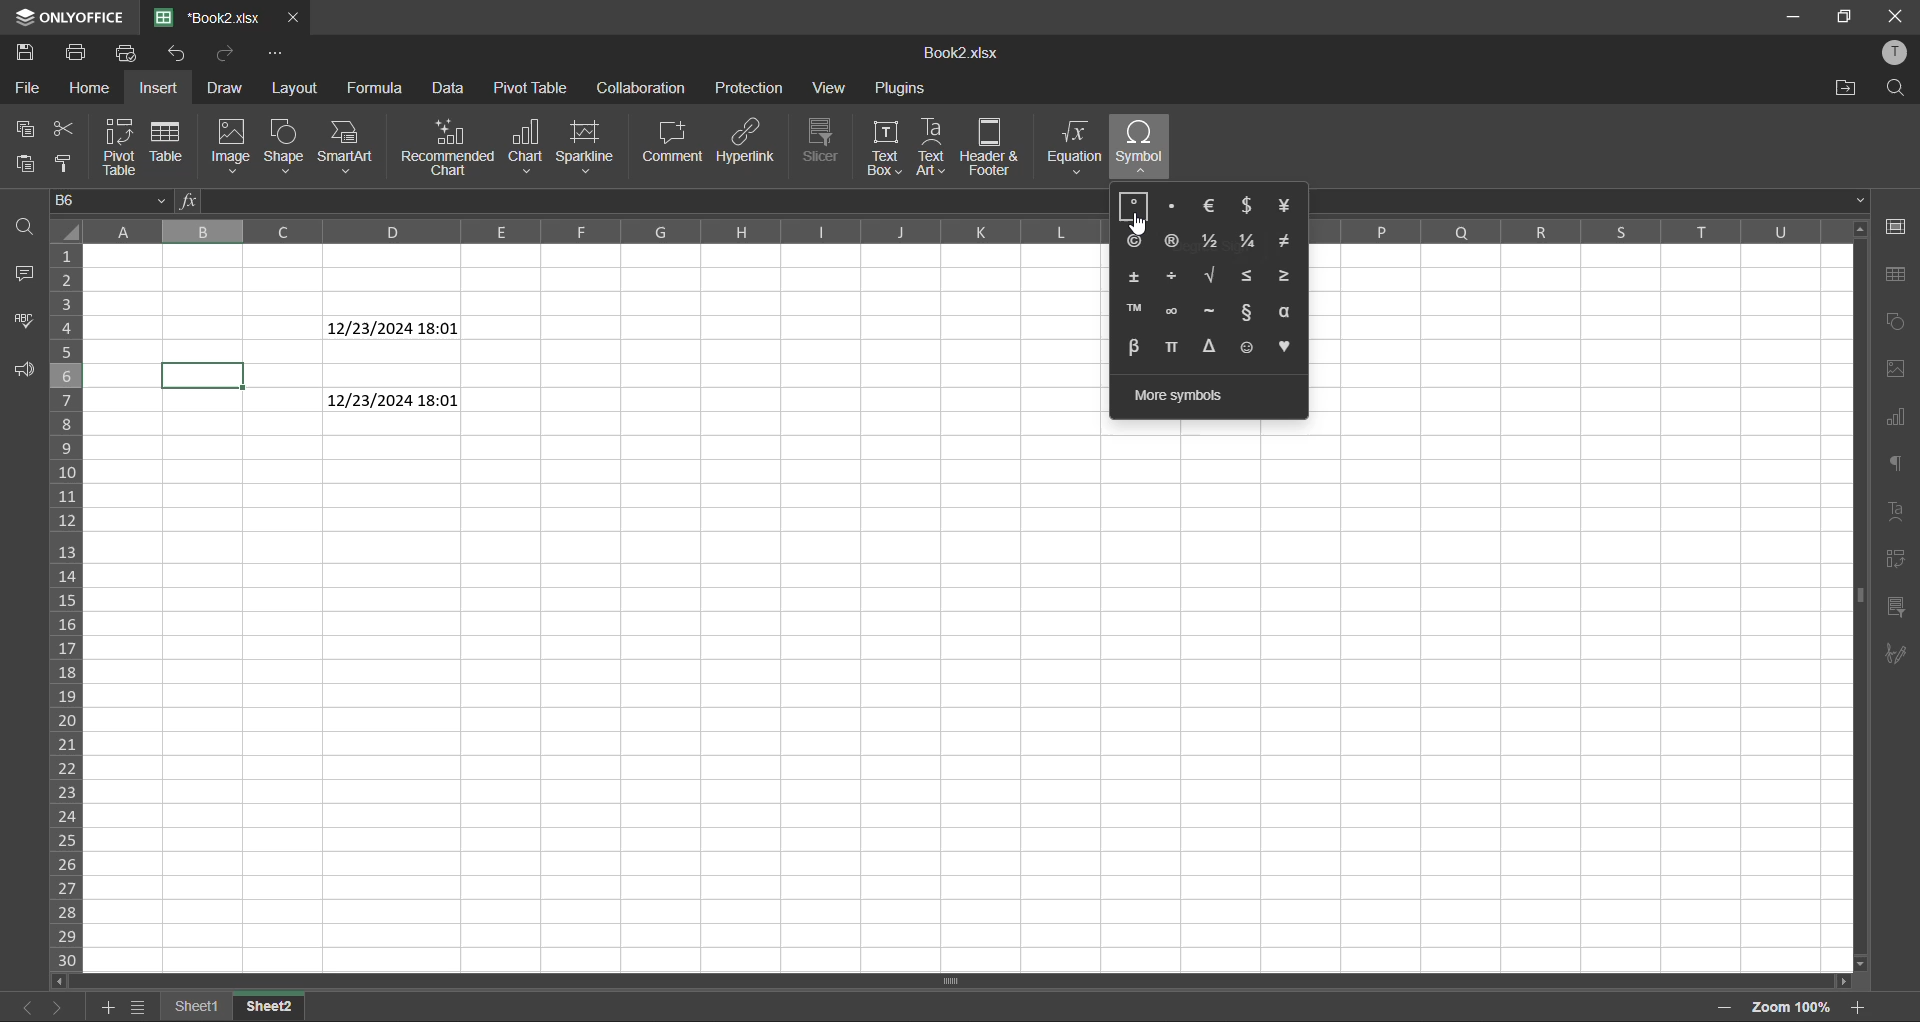 Image resolution: width=1920 pixels, height=1022 pixels. What do you see at coordinates (1169, 312) in the screenshot?
I see `infinity` at bounding box center [1169, 312].